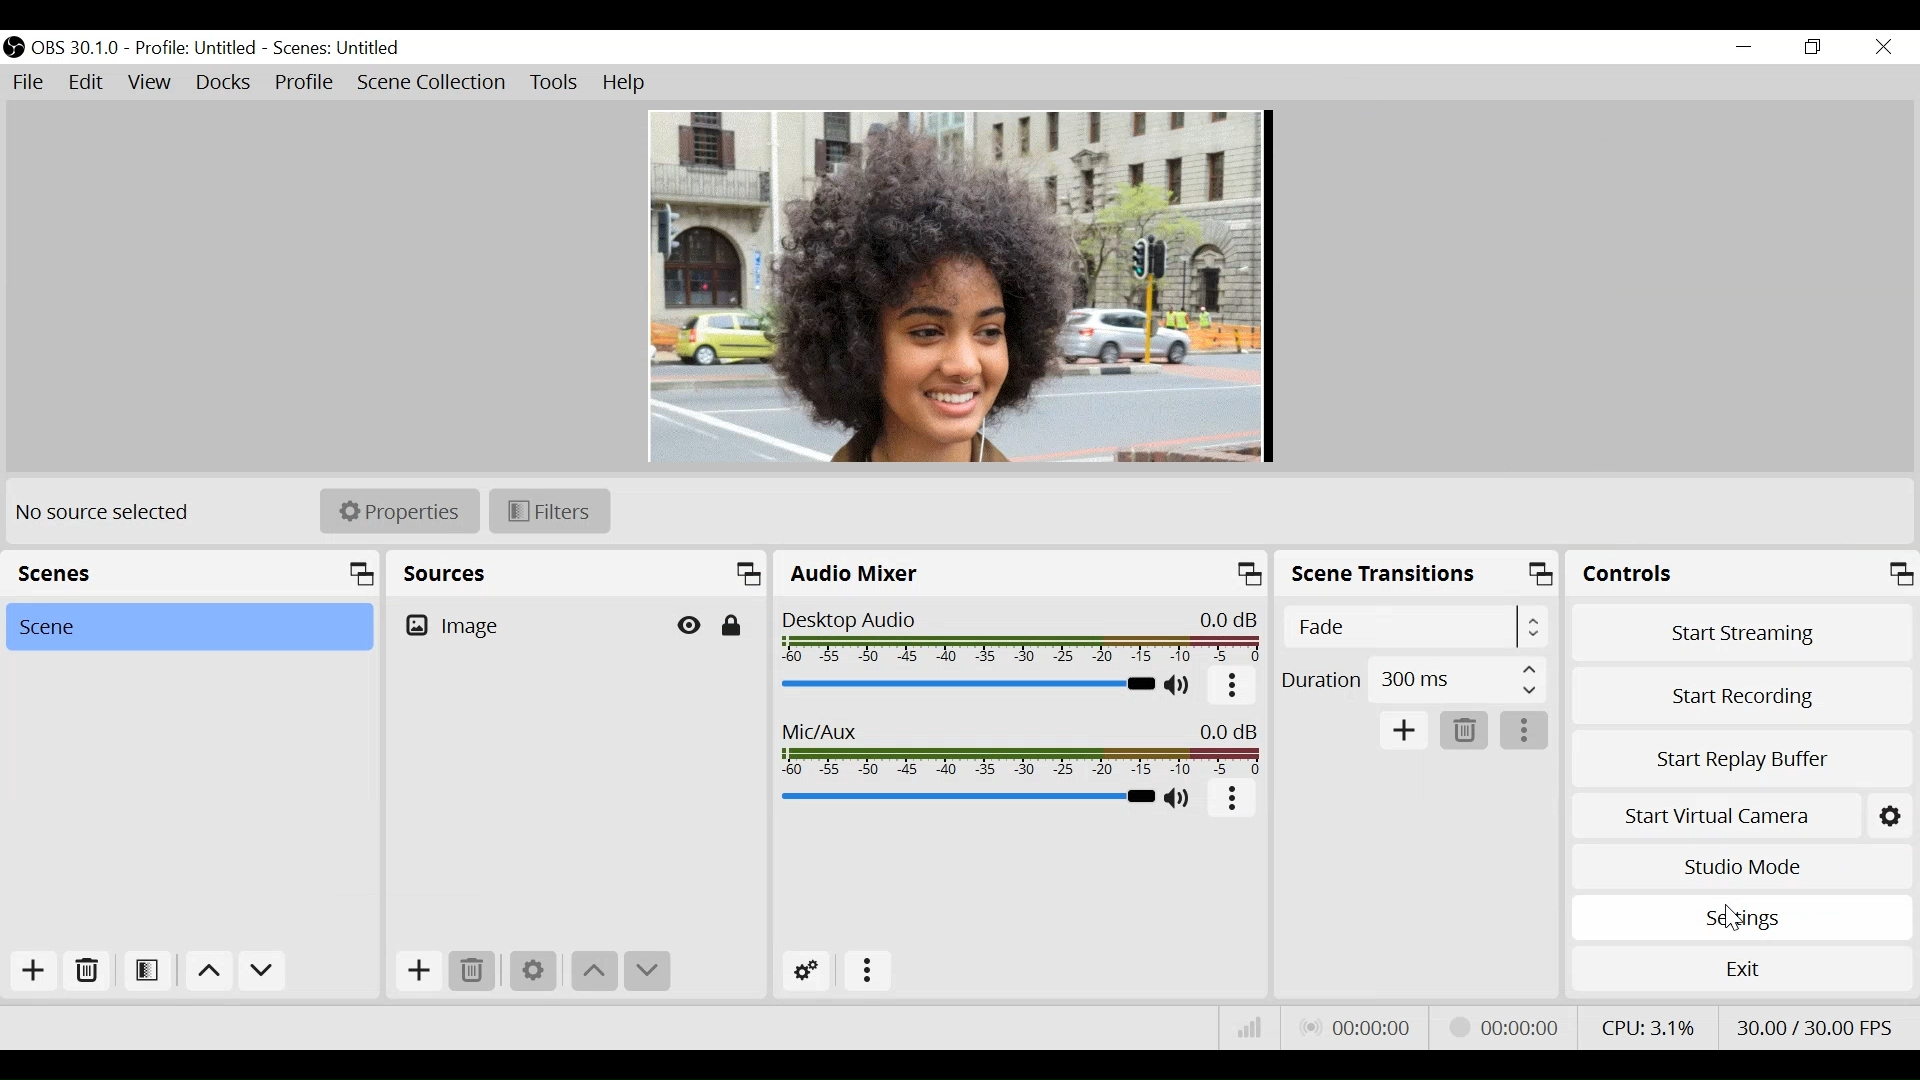 Image resolution: width=1920 pixels, height=1080 pixels. What do you see at coordinates (31, 83) in the screenshot?
I see `File` at bounding box center [31, 83].